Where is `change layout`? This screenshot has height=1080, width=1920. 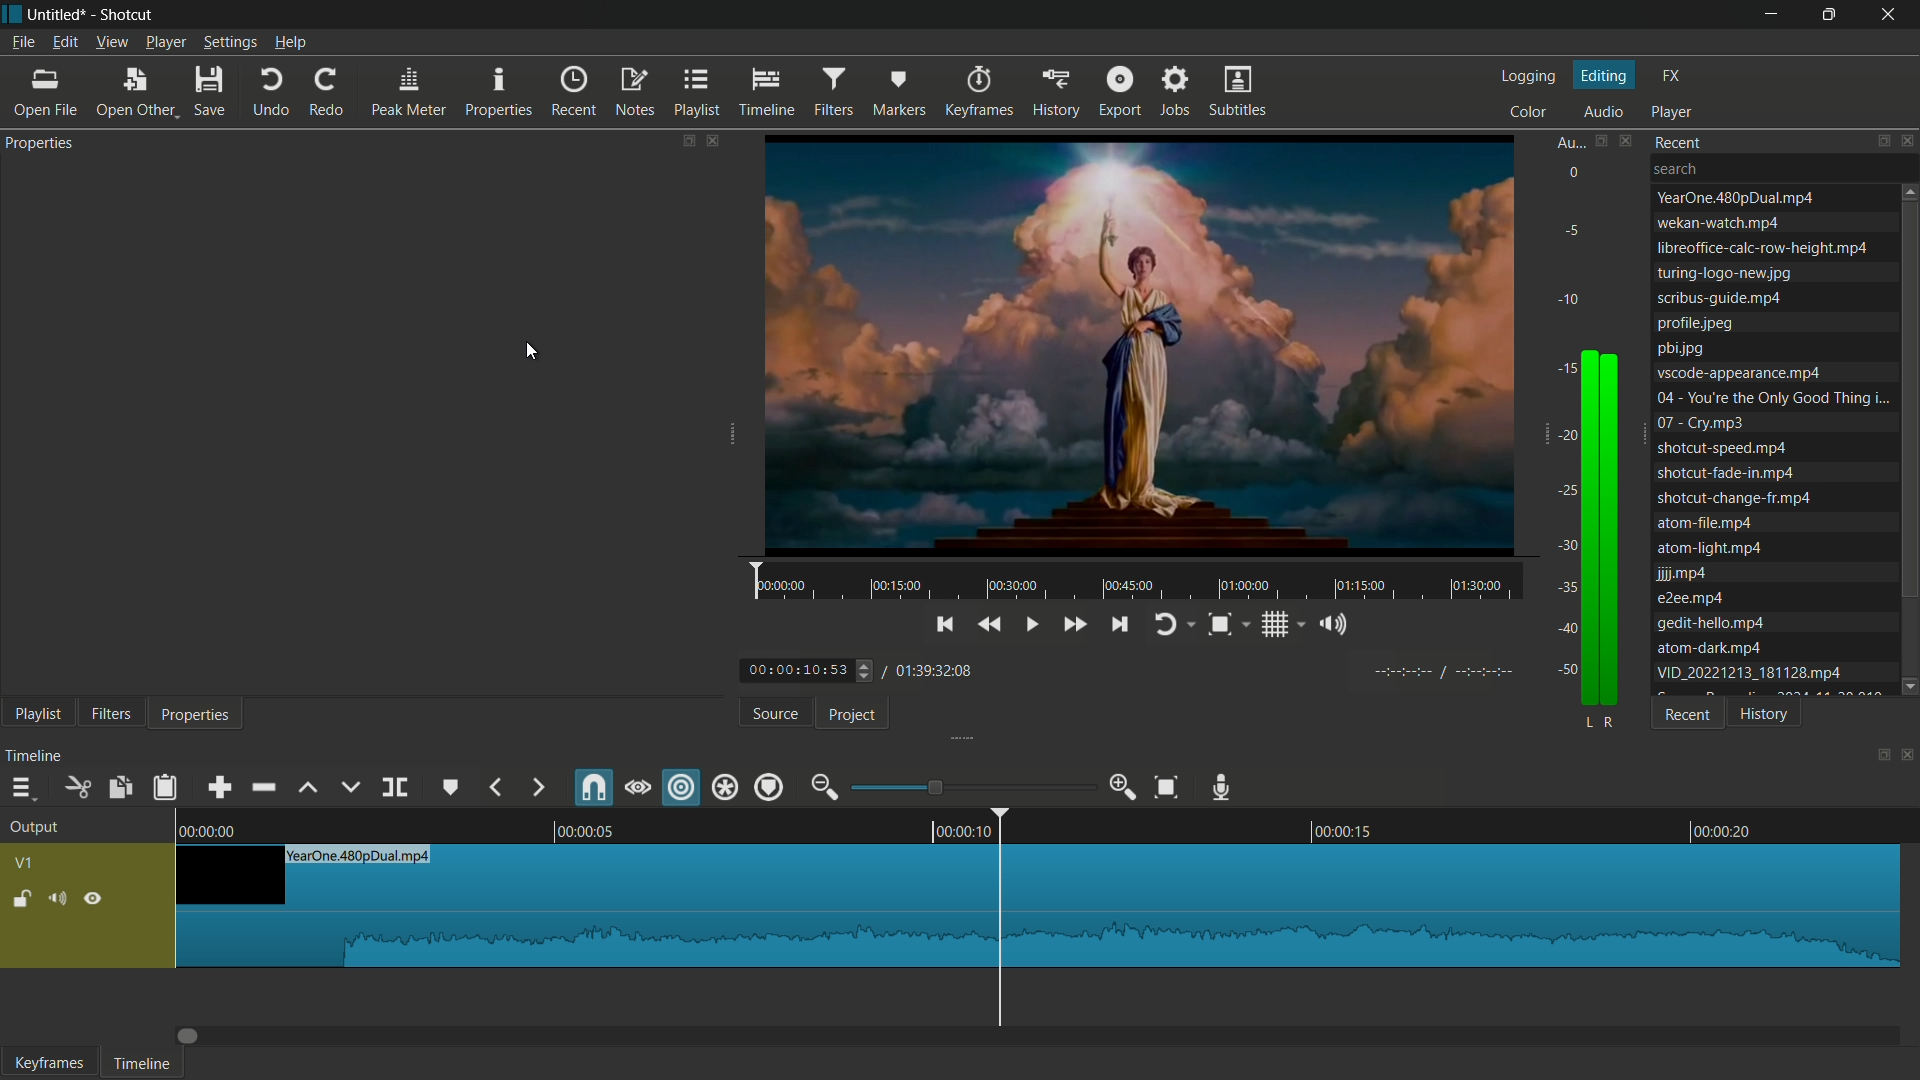
change layout is located at coordinates (1599, 142).